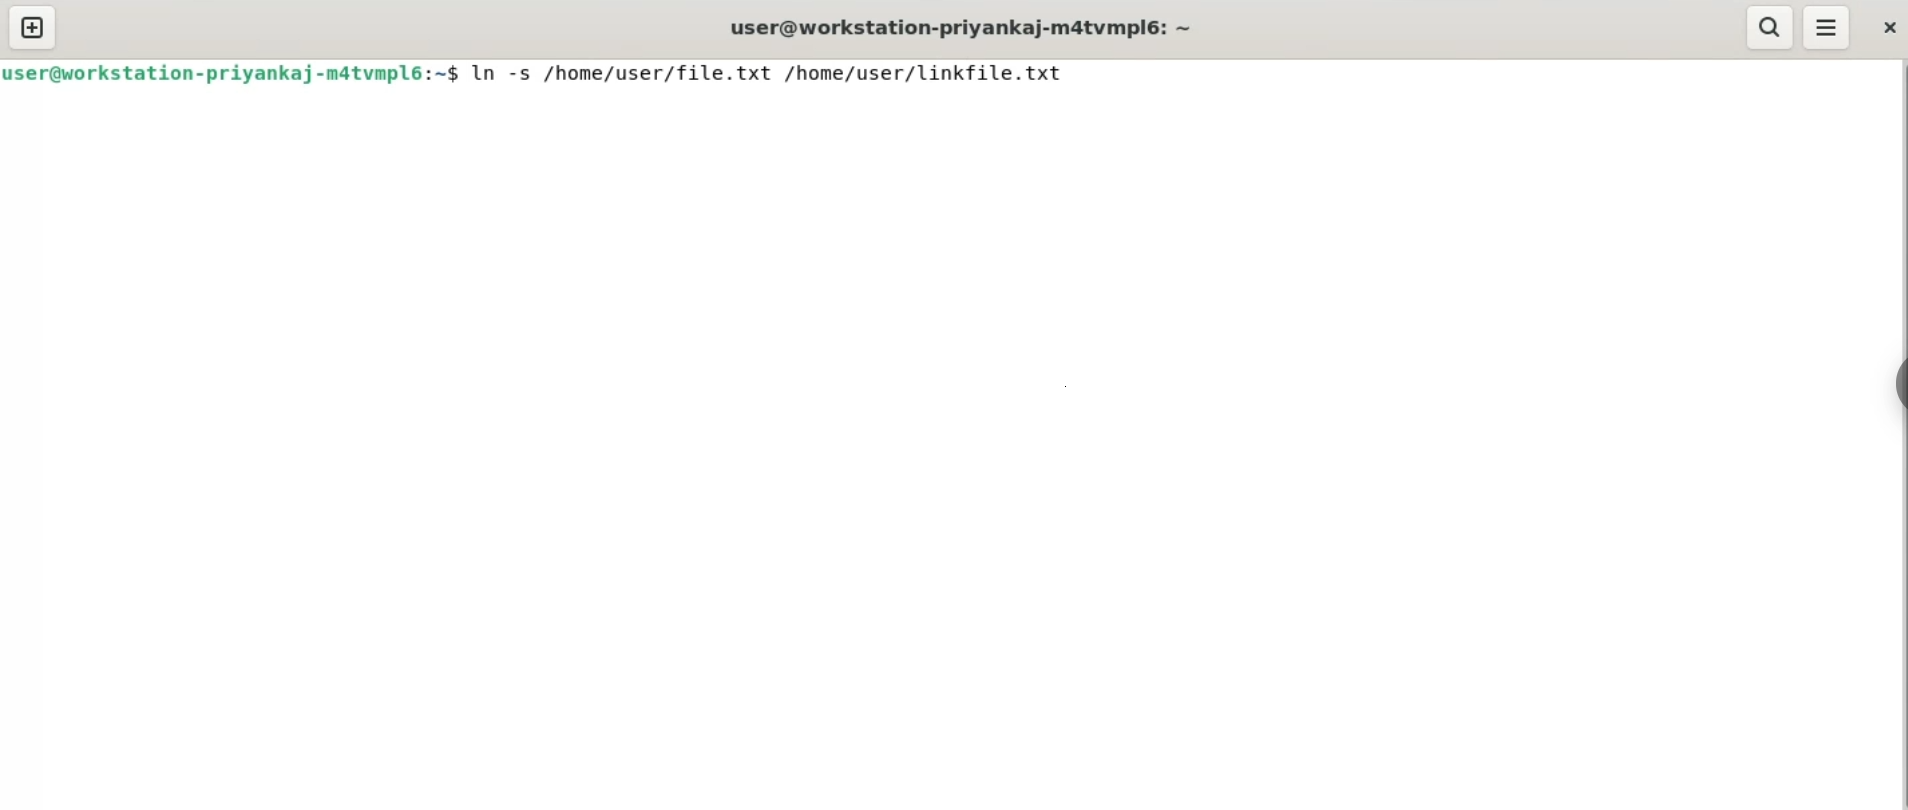 Image resolution: width=1908 pixels, height=810 pixels. Describe the element at coordinates (234, 73) in the screenshot. I see ` user@workstation-priyanka-m4tvmpl6:~$` at that location.